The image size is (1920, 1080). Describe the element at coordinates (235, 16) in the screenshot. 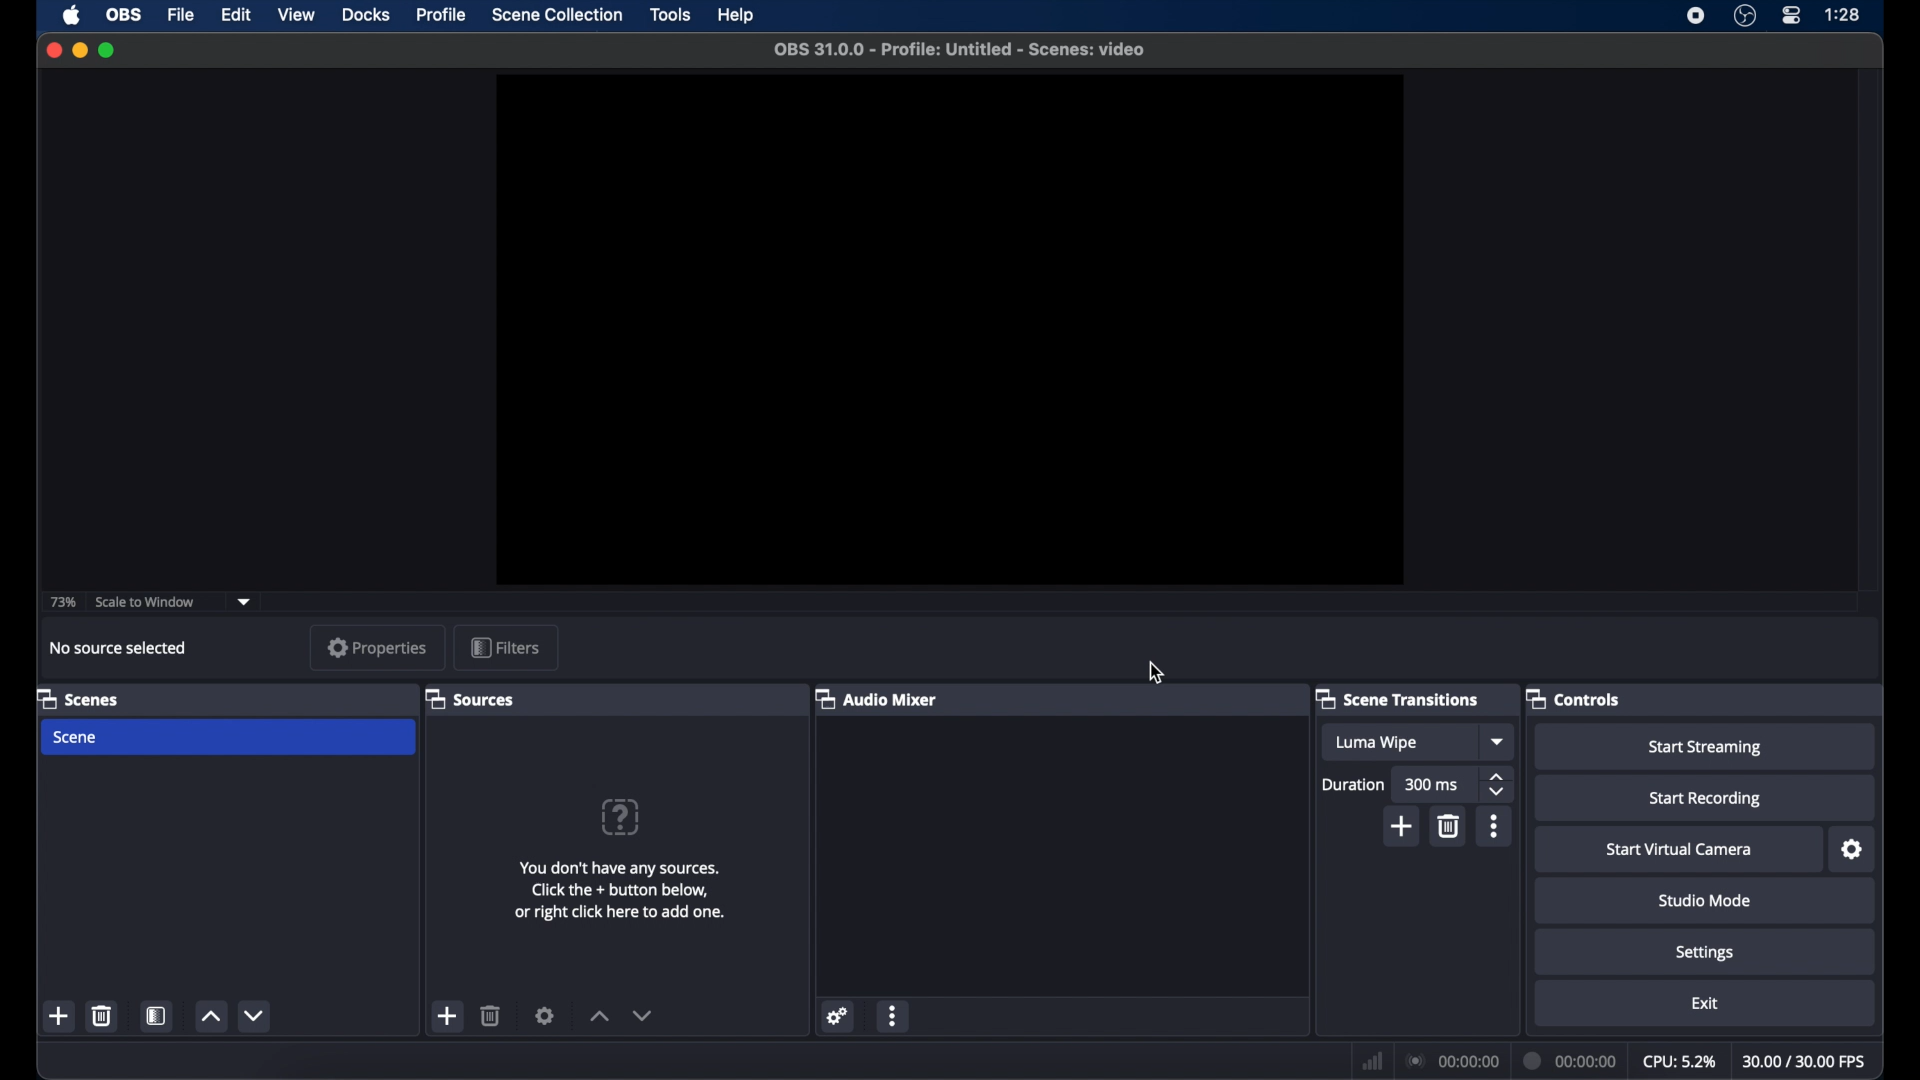

I see `edit` at that location.